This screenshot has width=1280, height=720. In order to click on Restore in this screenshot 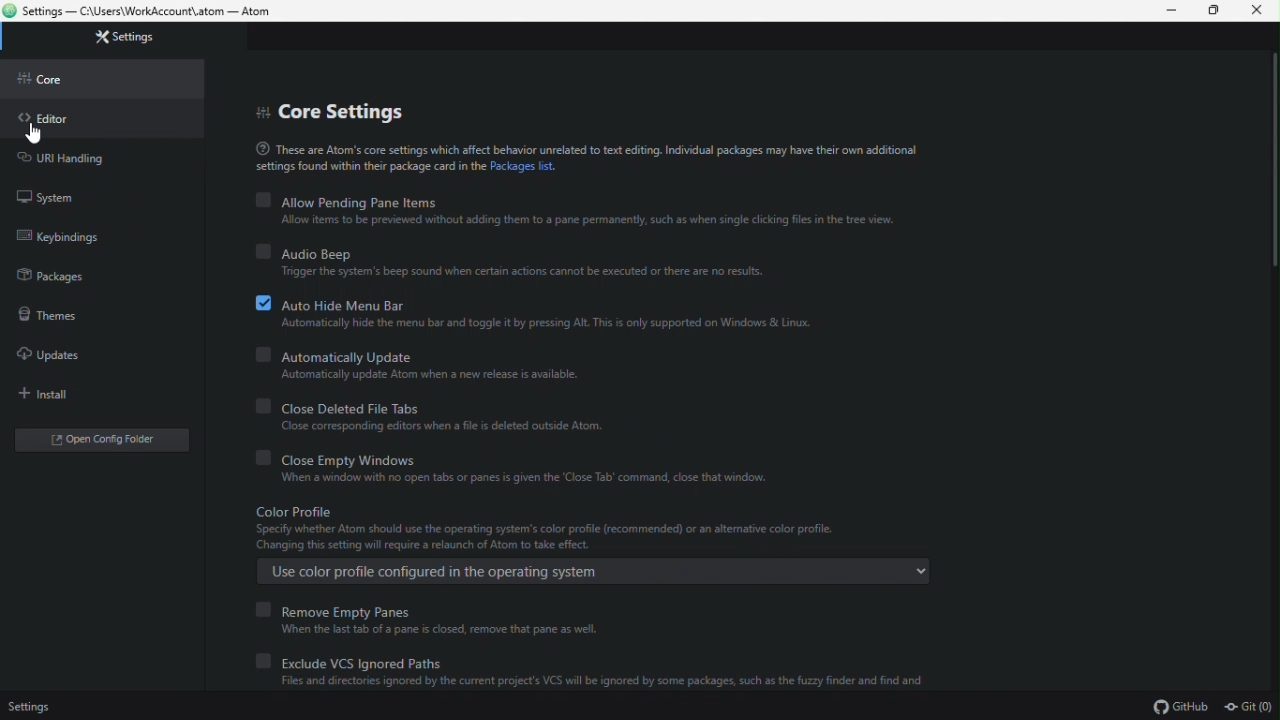, I will do `click(1215, 13)`.